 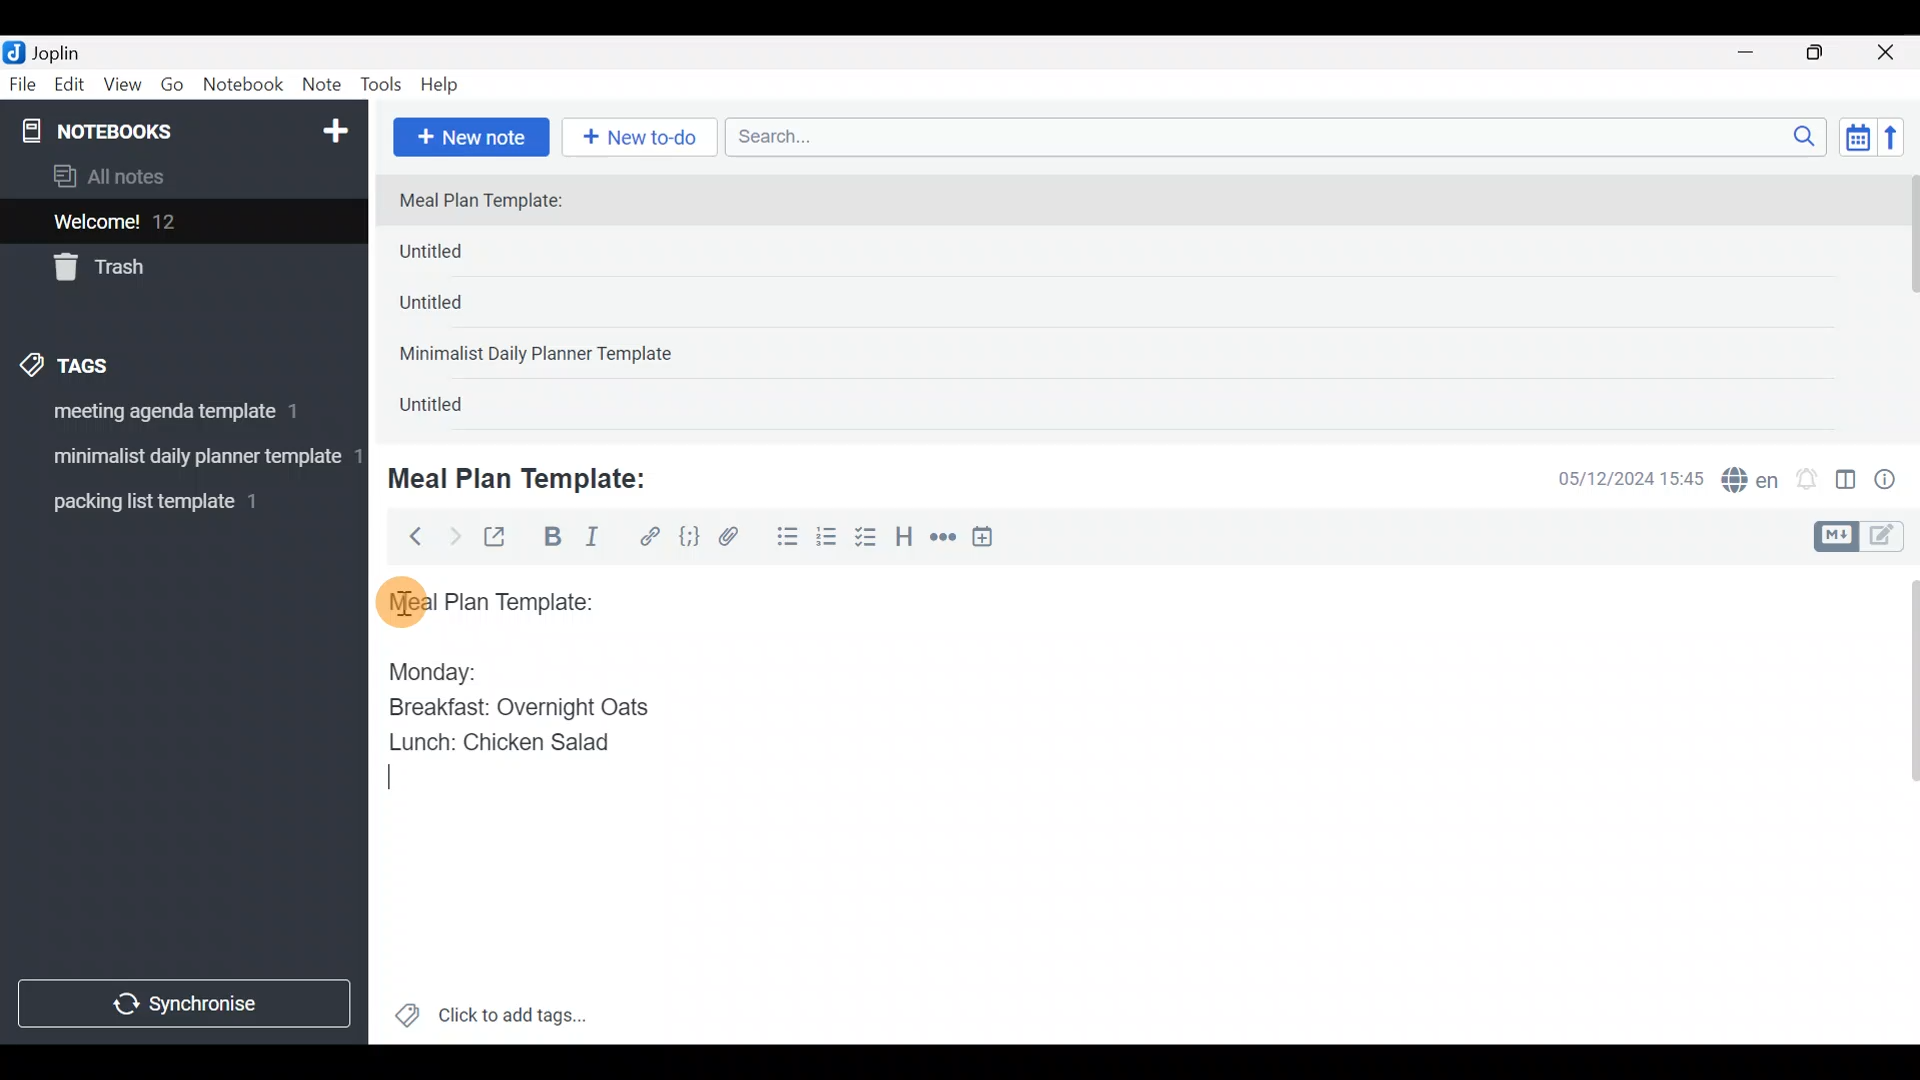 What do you see at coordinates (400, 601) in the screenshot?
I see `cursor` at bounding box center [400, 601].